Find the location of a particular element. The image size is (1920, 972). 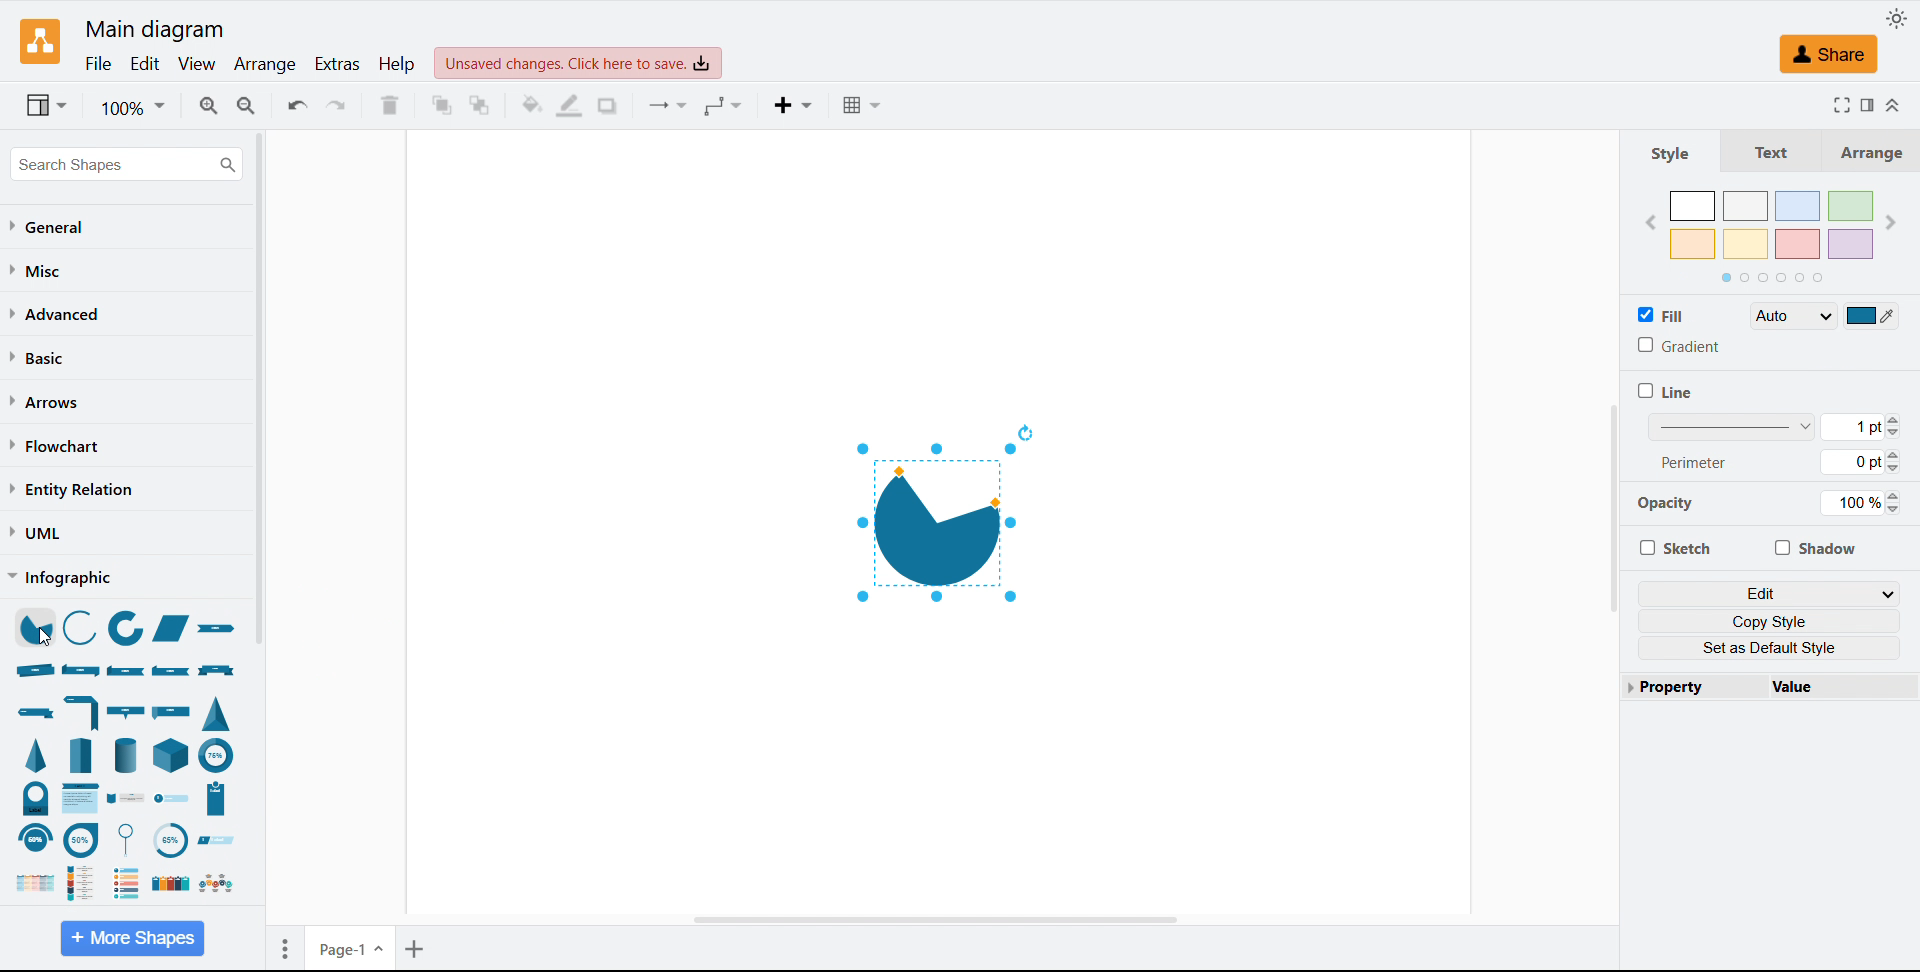

opacity is located at coordinates (1668, 506).